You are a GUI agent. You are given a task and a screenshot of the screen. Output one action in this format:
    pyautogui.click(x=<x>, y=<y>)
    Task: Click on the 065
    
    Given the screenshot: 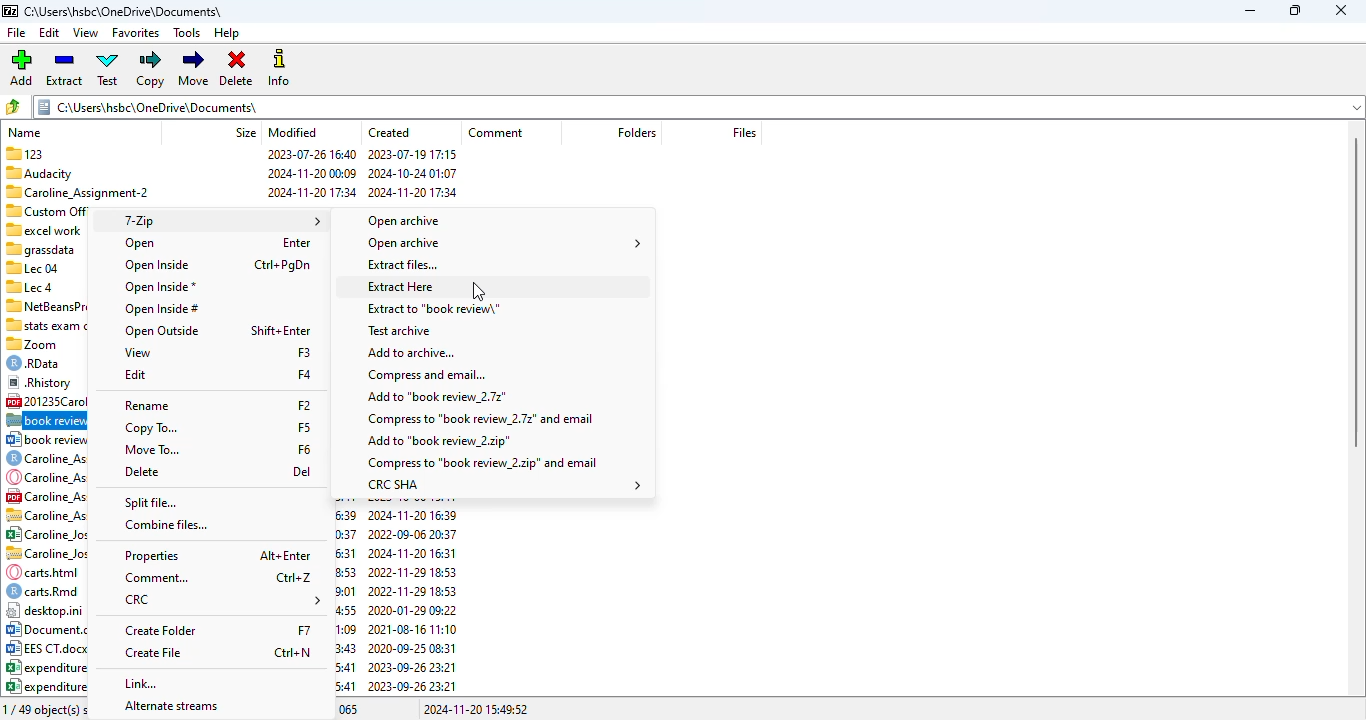 What is the action you would take?
    pyautogui.click(x=351, y=710)
    